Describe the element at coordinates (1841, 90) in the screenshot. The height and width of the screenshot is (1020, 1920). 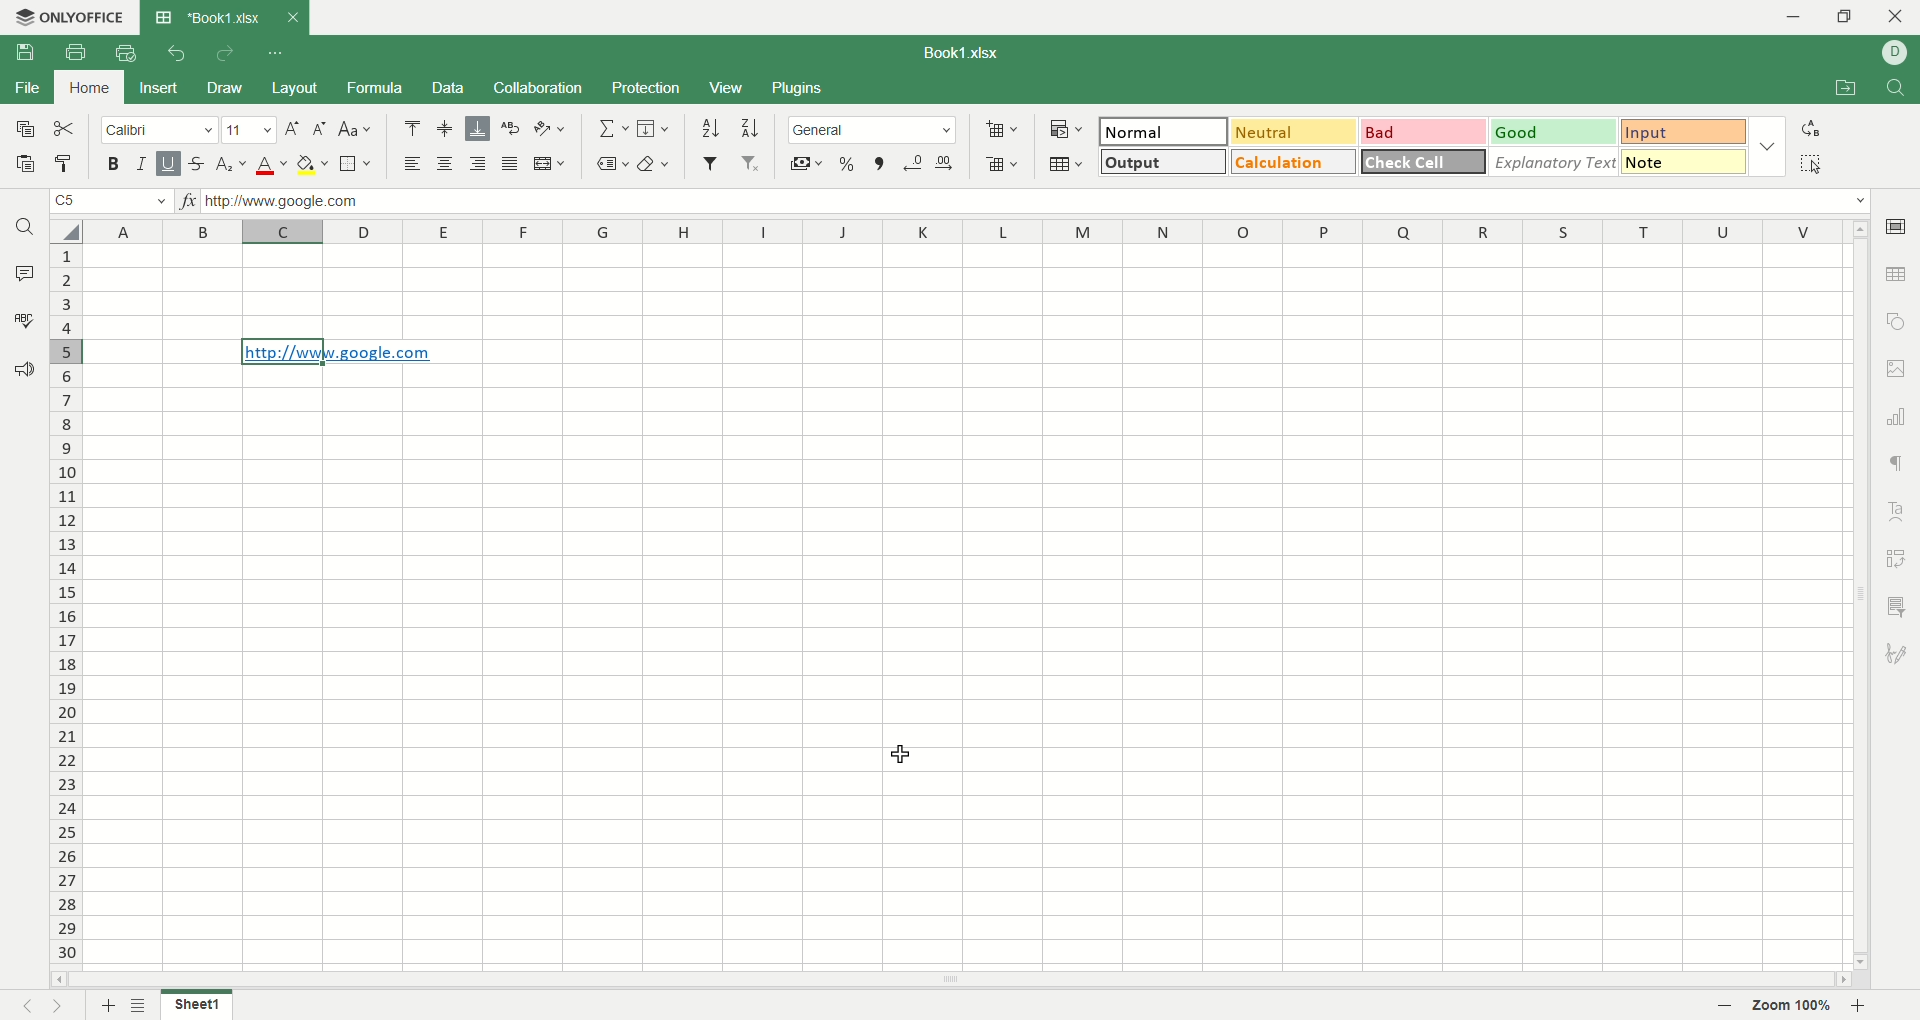
I see `open file location` at that location.